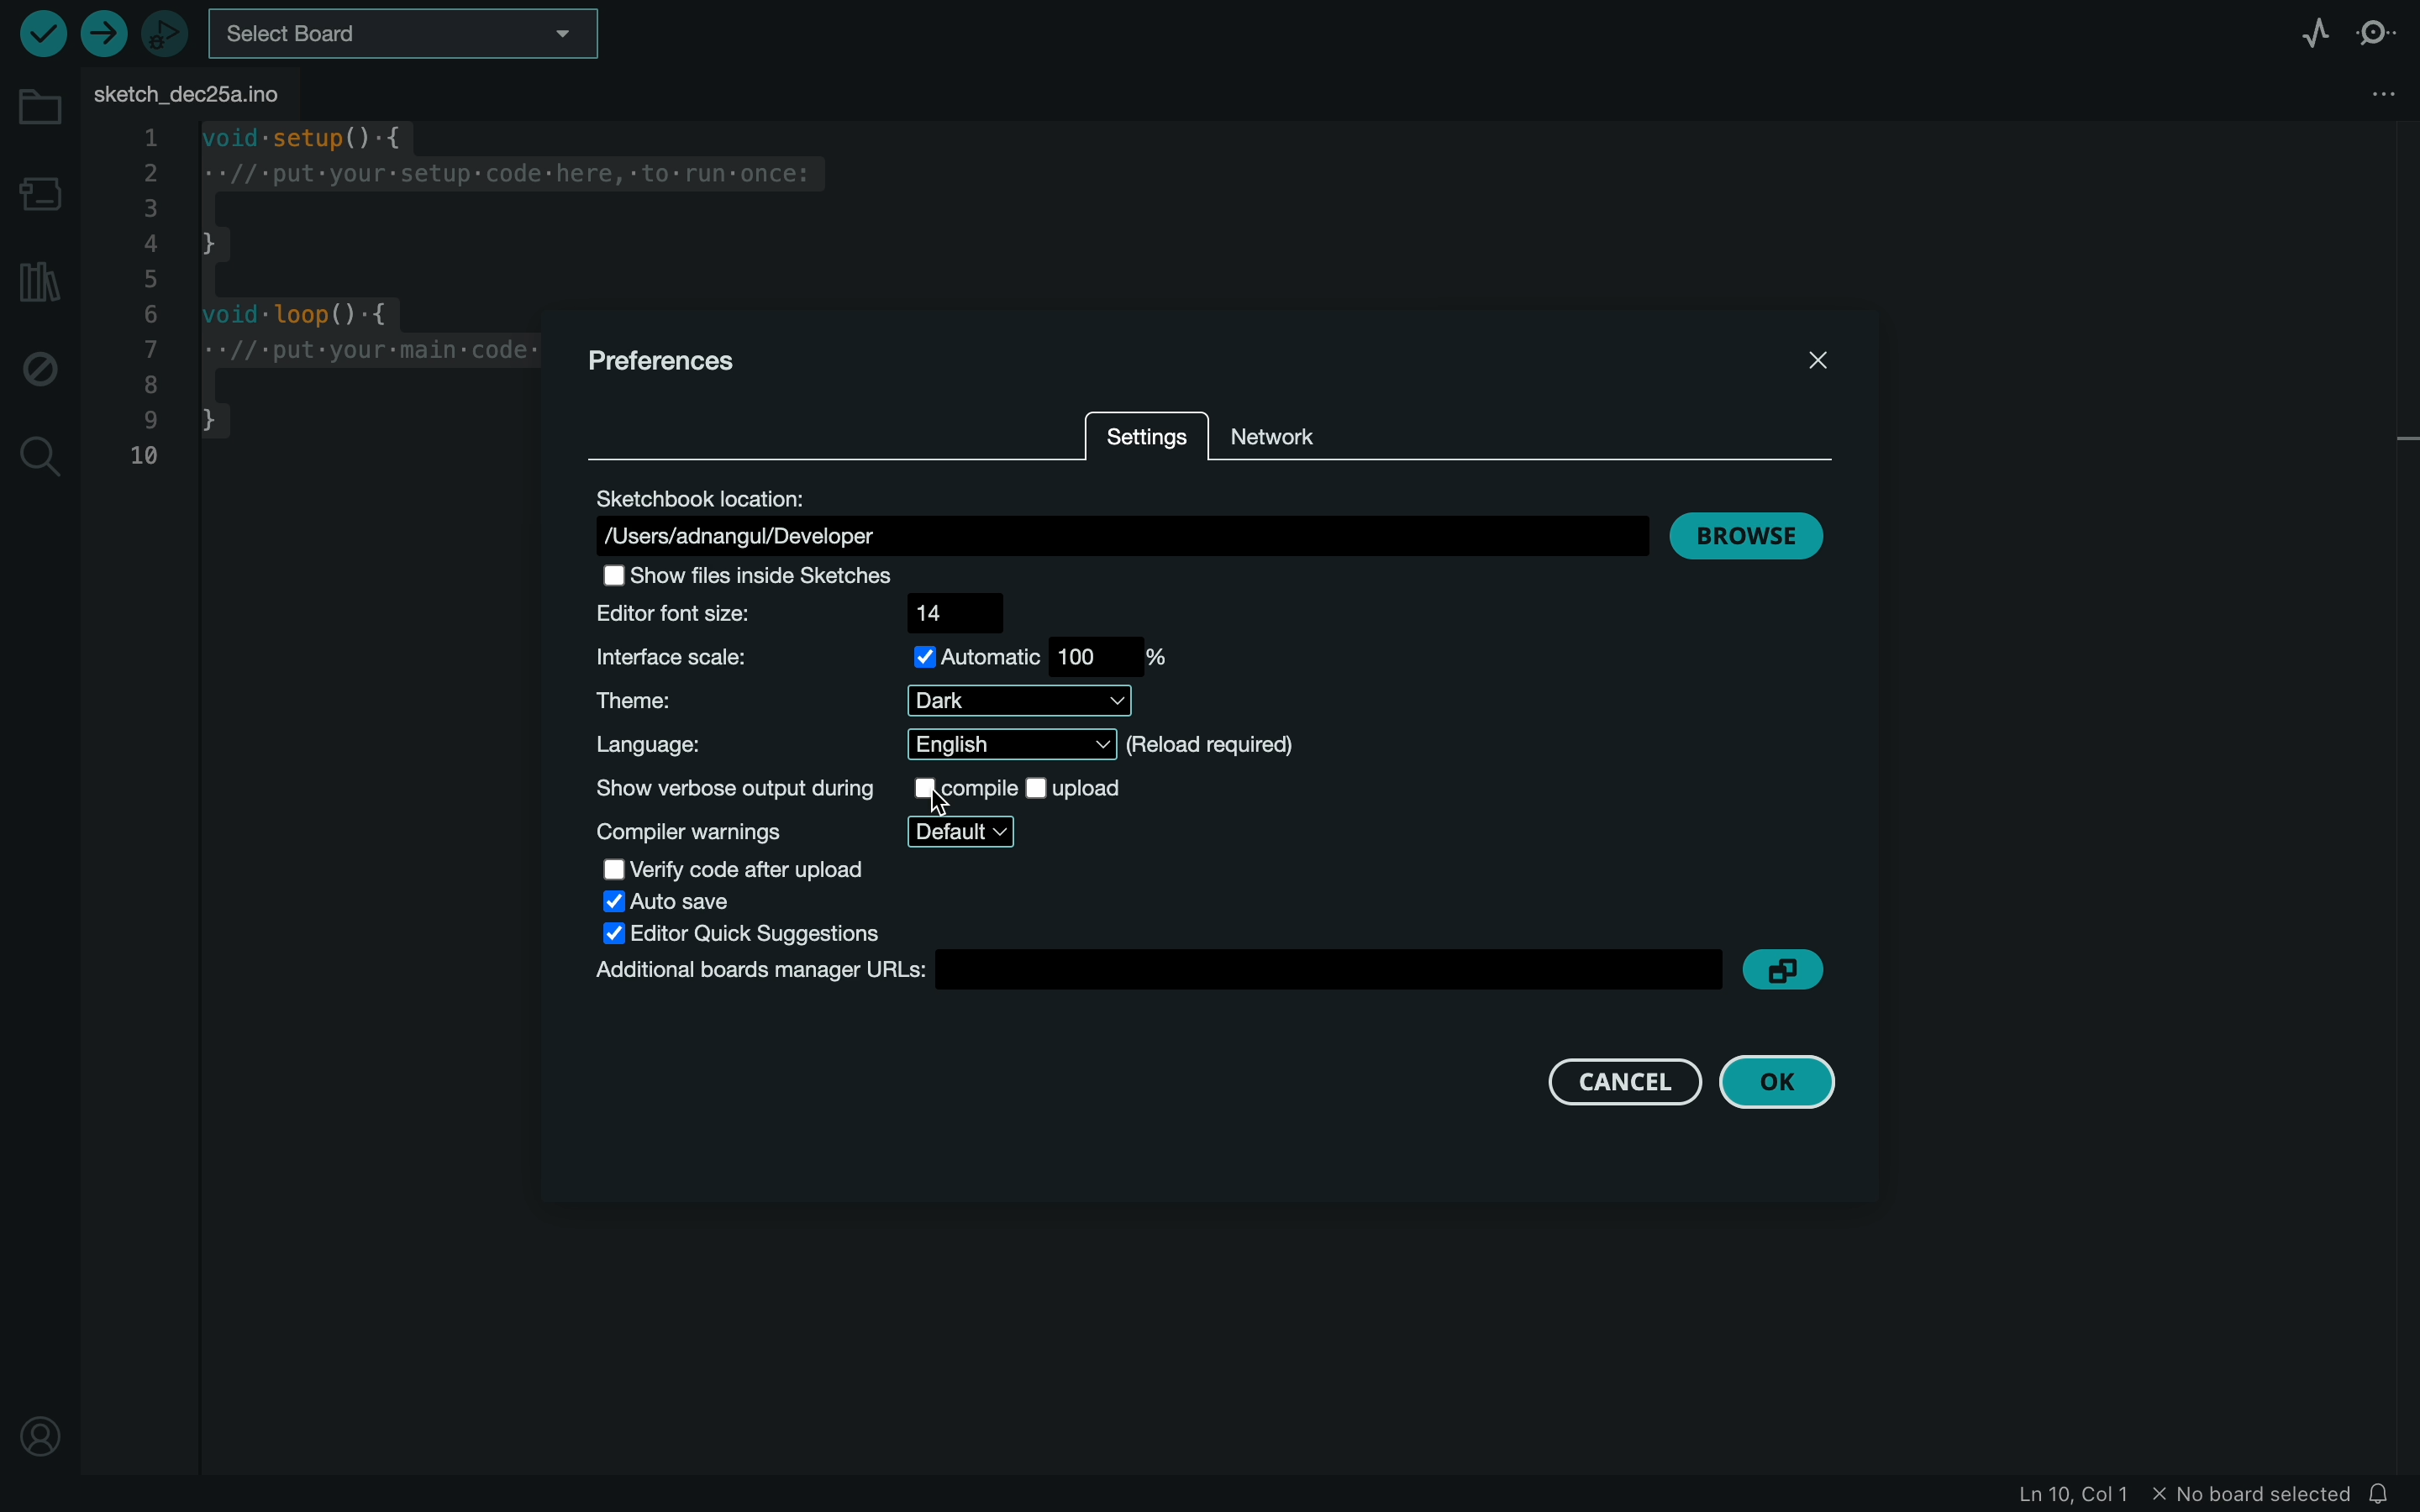 This screenshot has height=1512, width=2420. What do you see at coordinates (1341, 429) in the screenshot?
I see `network` at bounding box center [1341, 429].